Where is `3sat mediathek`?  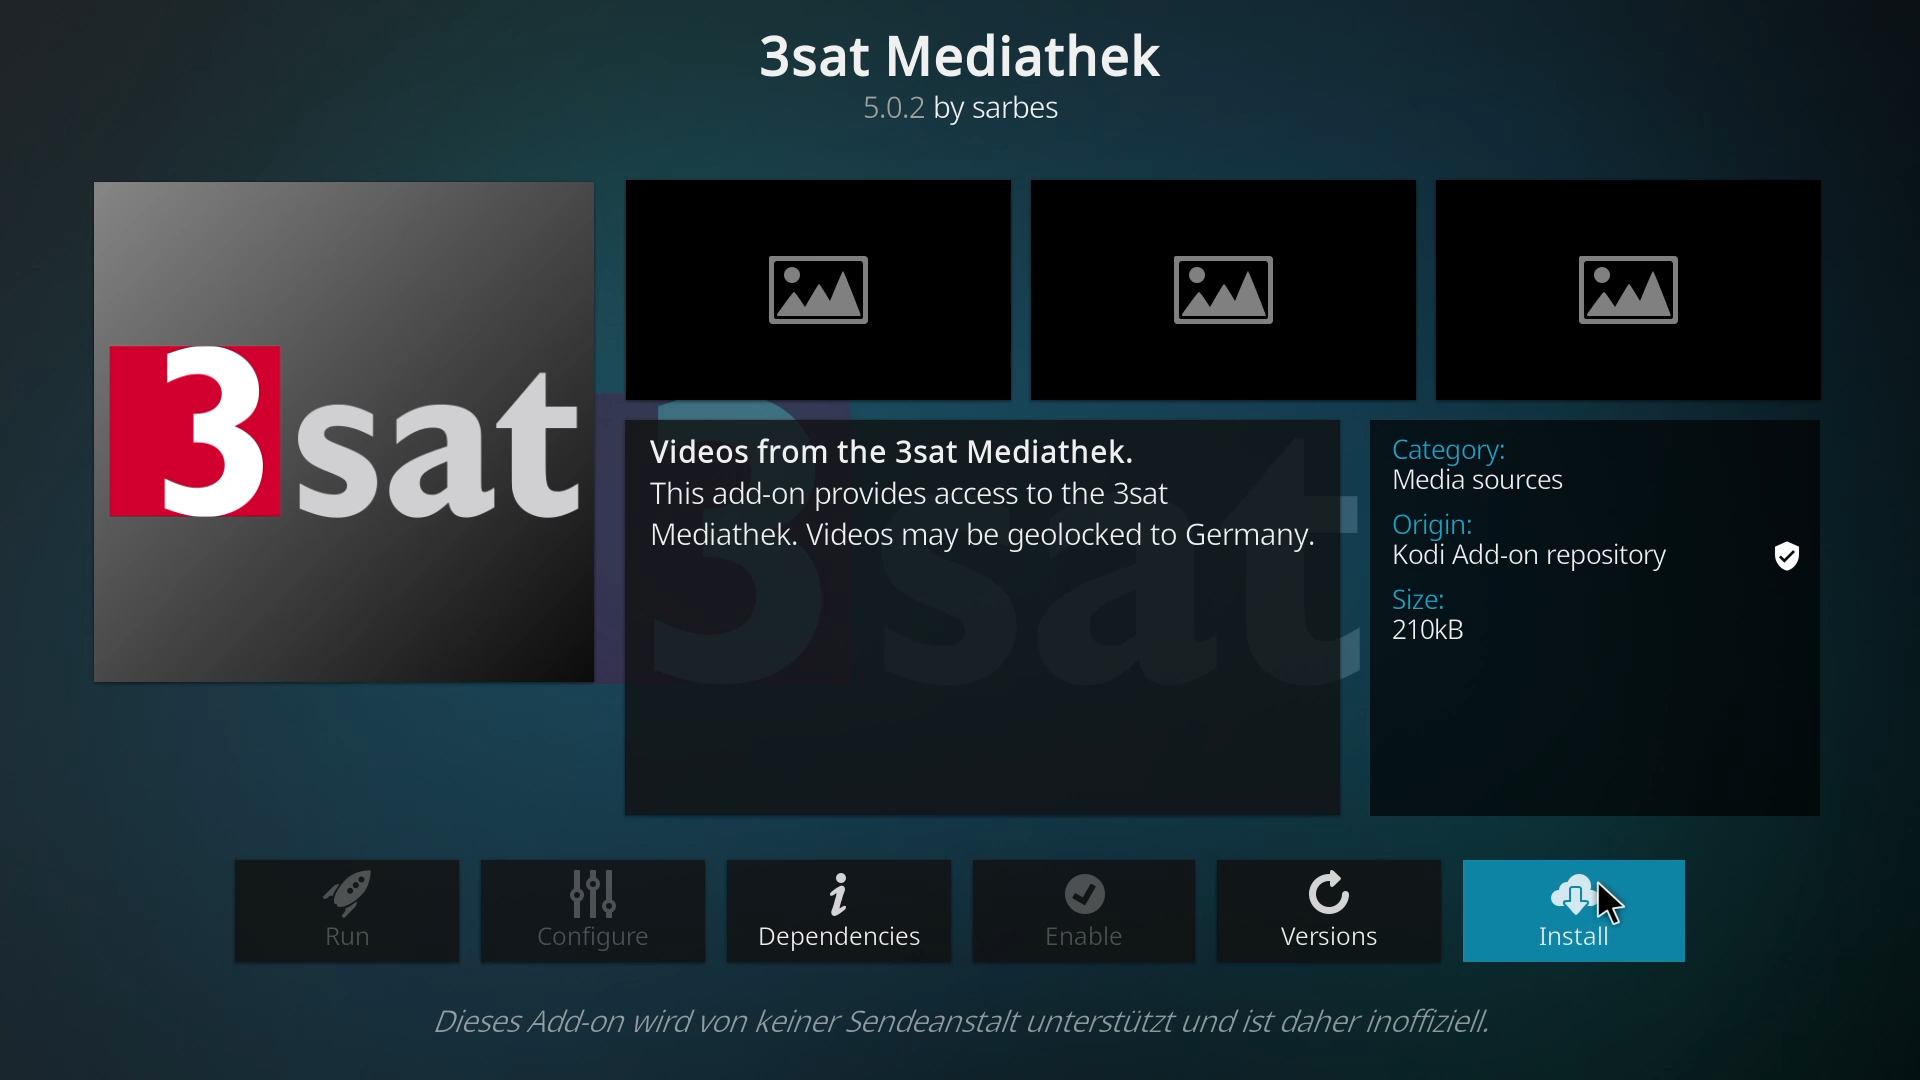
3sat mediathek is located at coordinates (975, 79).